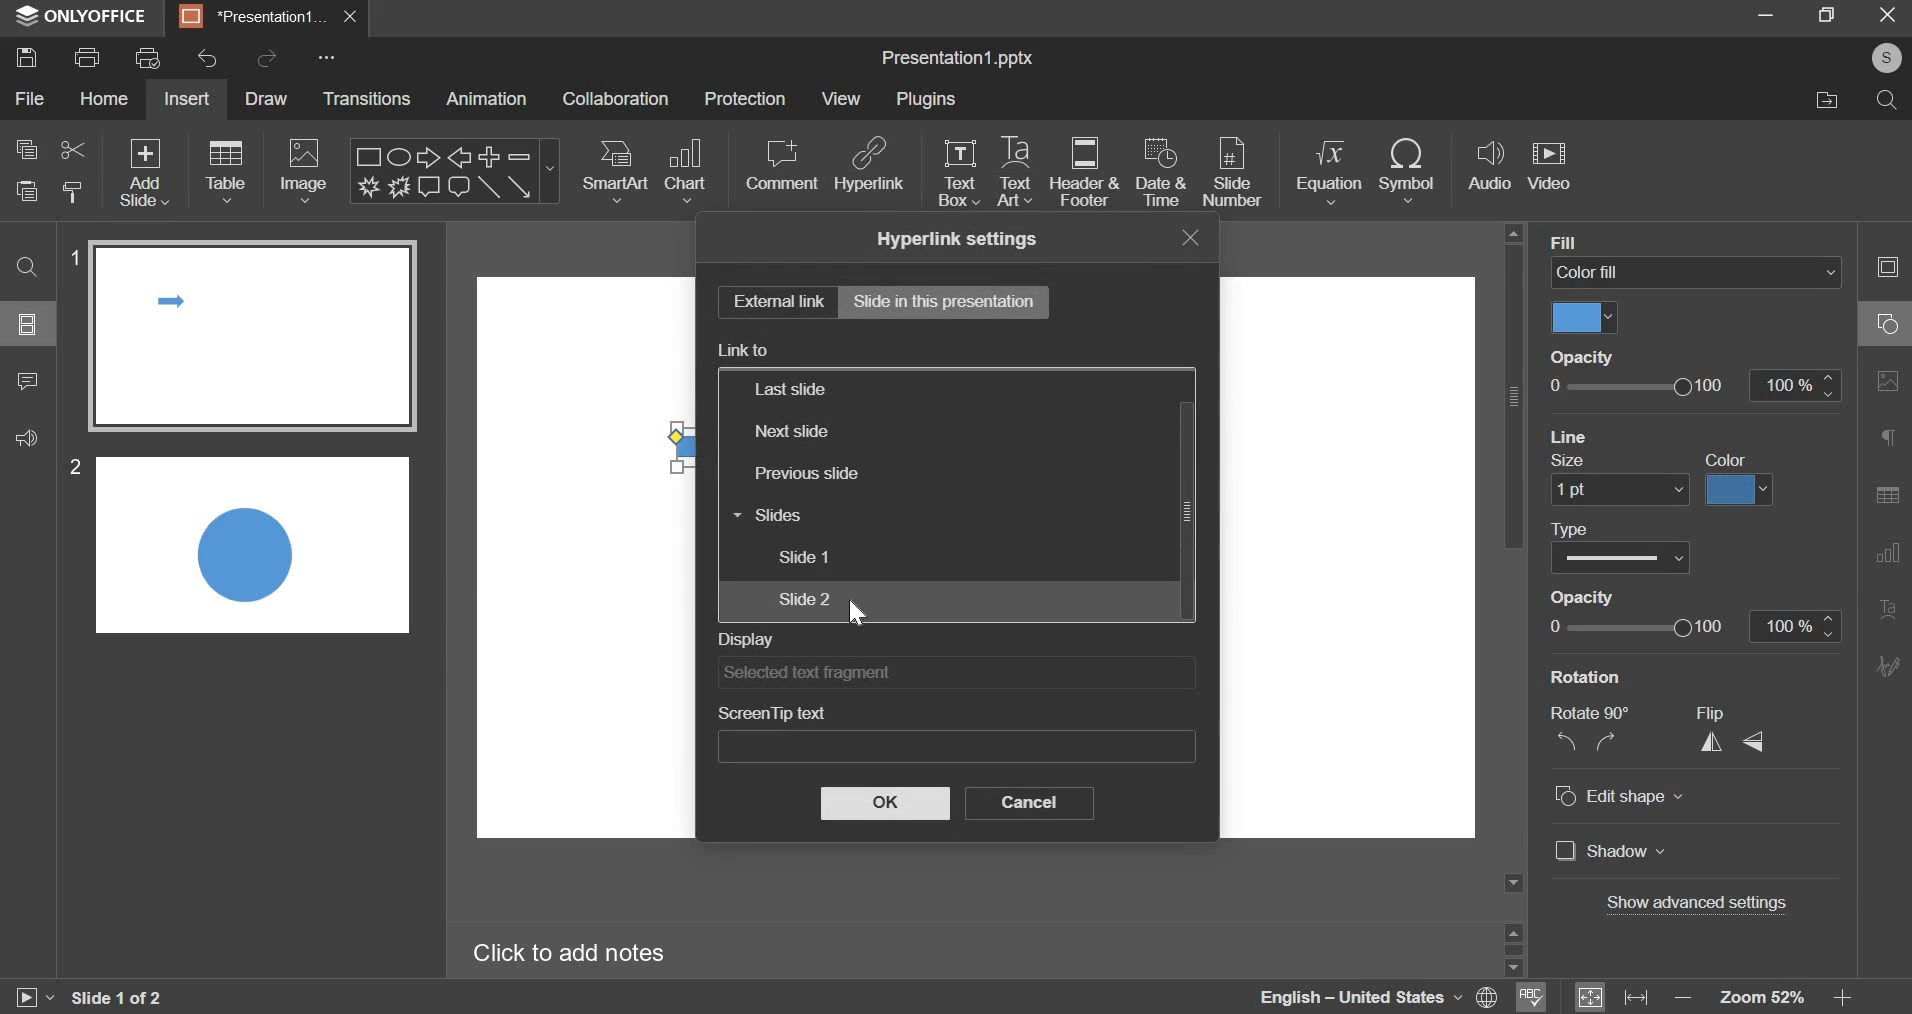  I want to click on insert symbol, so click(1407, 175).